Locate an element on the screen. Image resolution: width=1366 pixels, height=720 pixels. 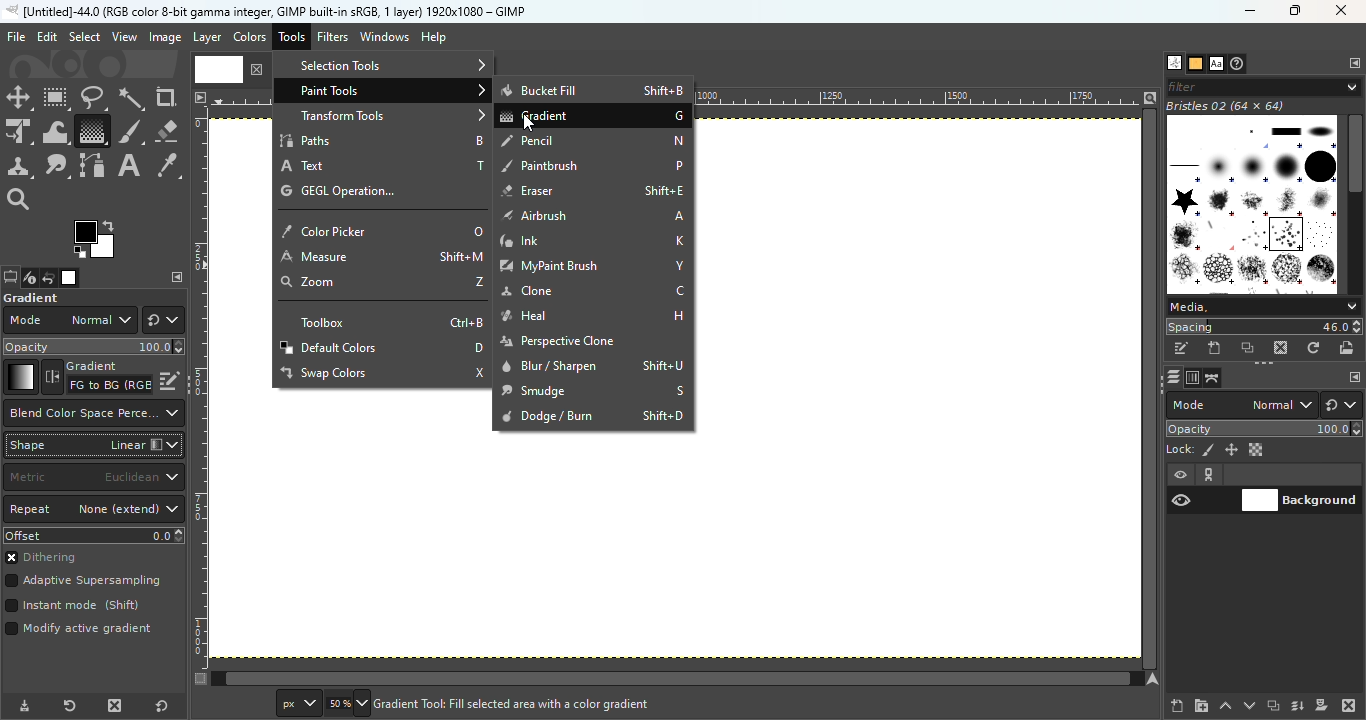
Create a new layer group and add it to the image is located at coordinates (1201, 706).